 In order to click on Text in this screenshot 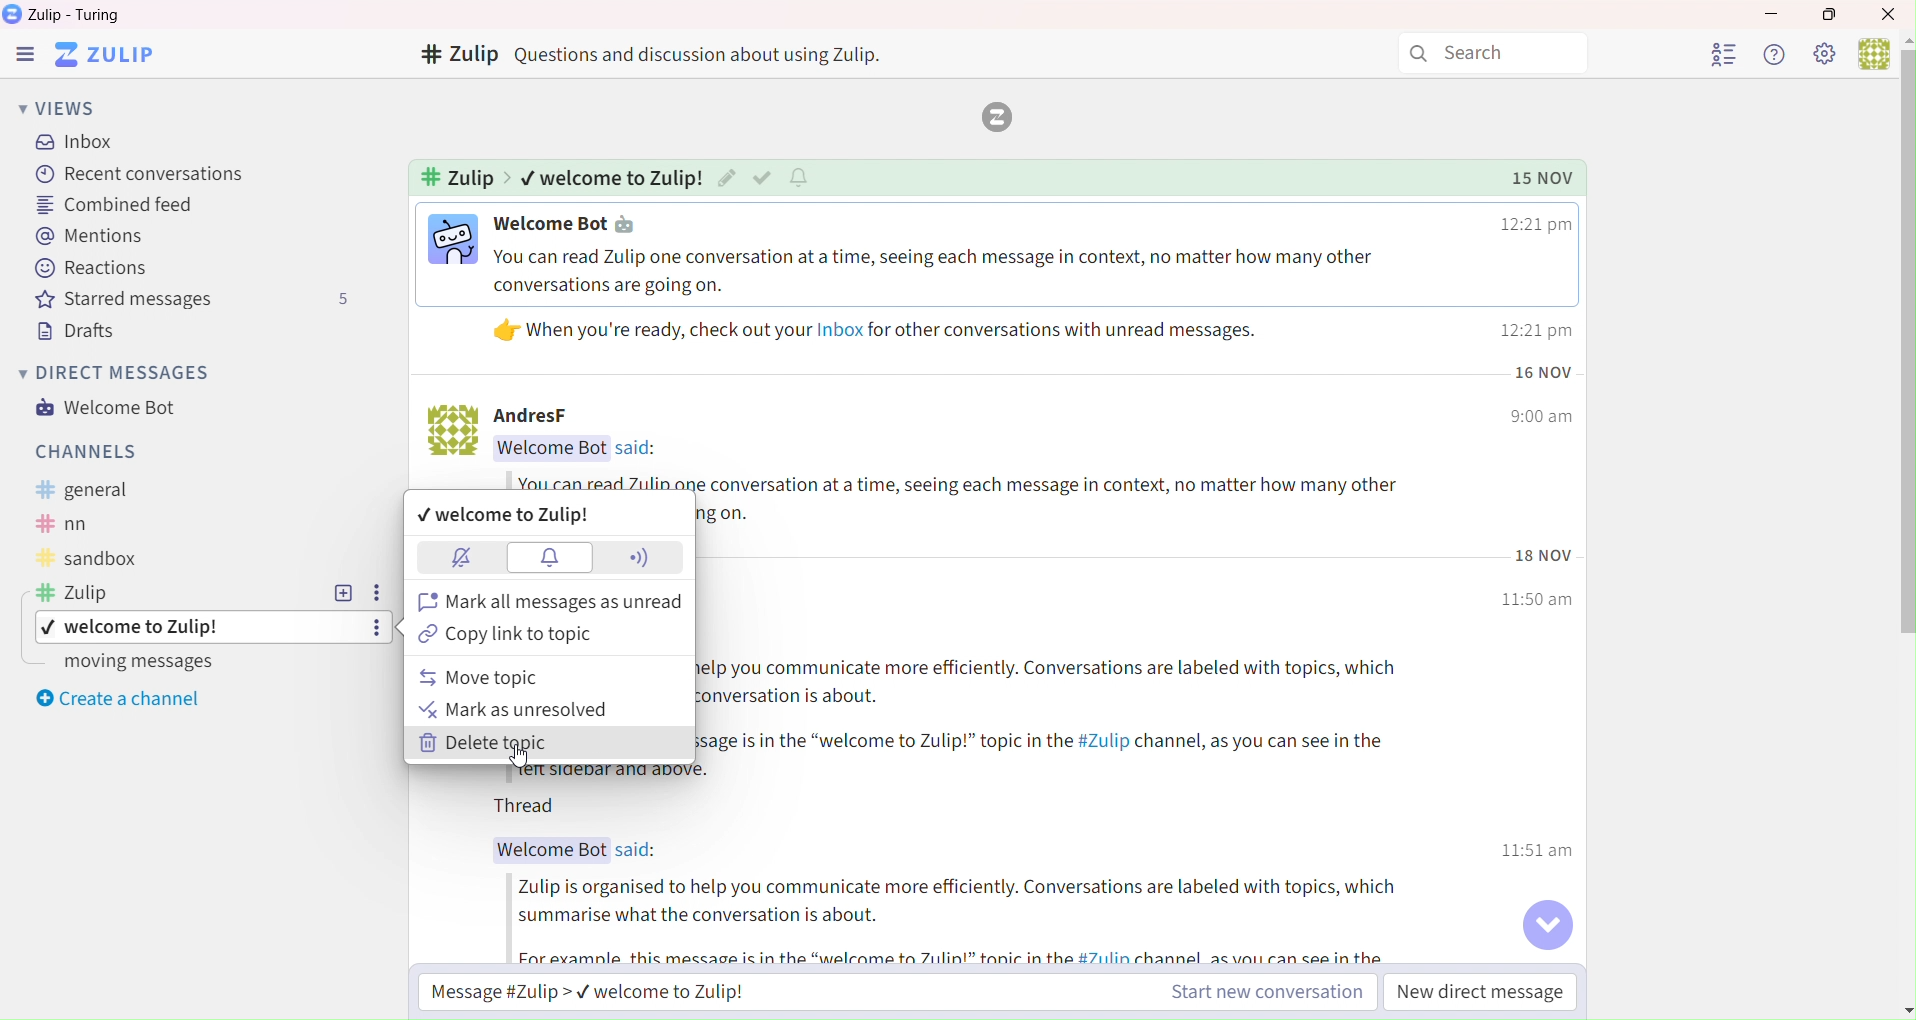, I will do `click(87, 560)`.